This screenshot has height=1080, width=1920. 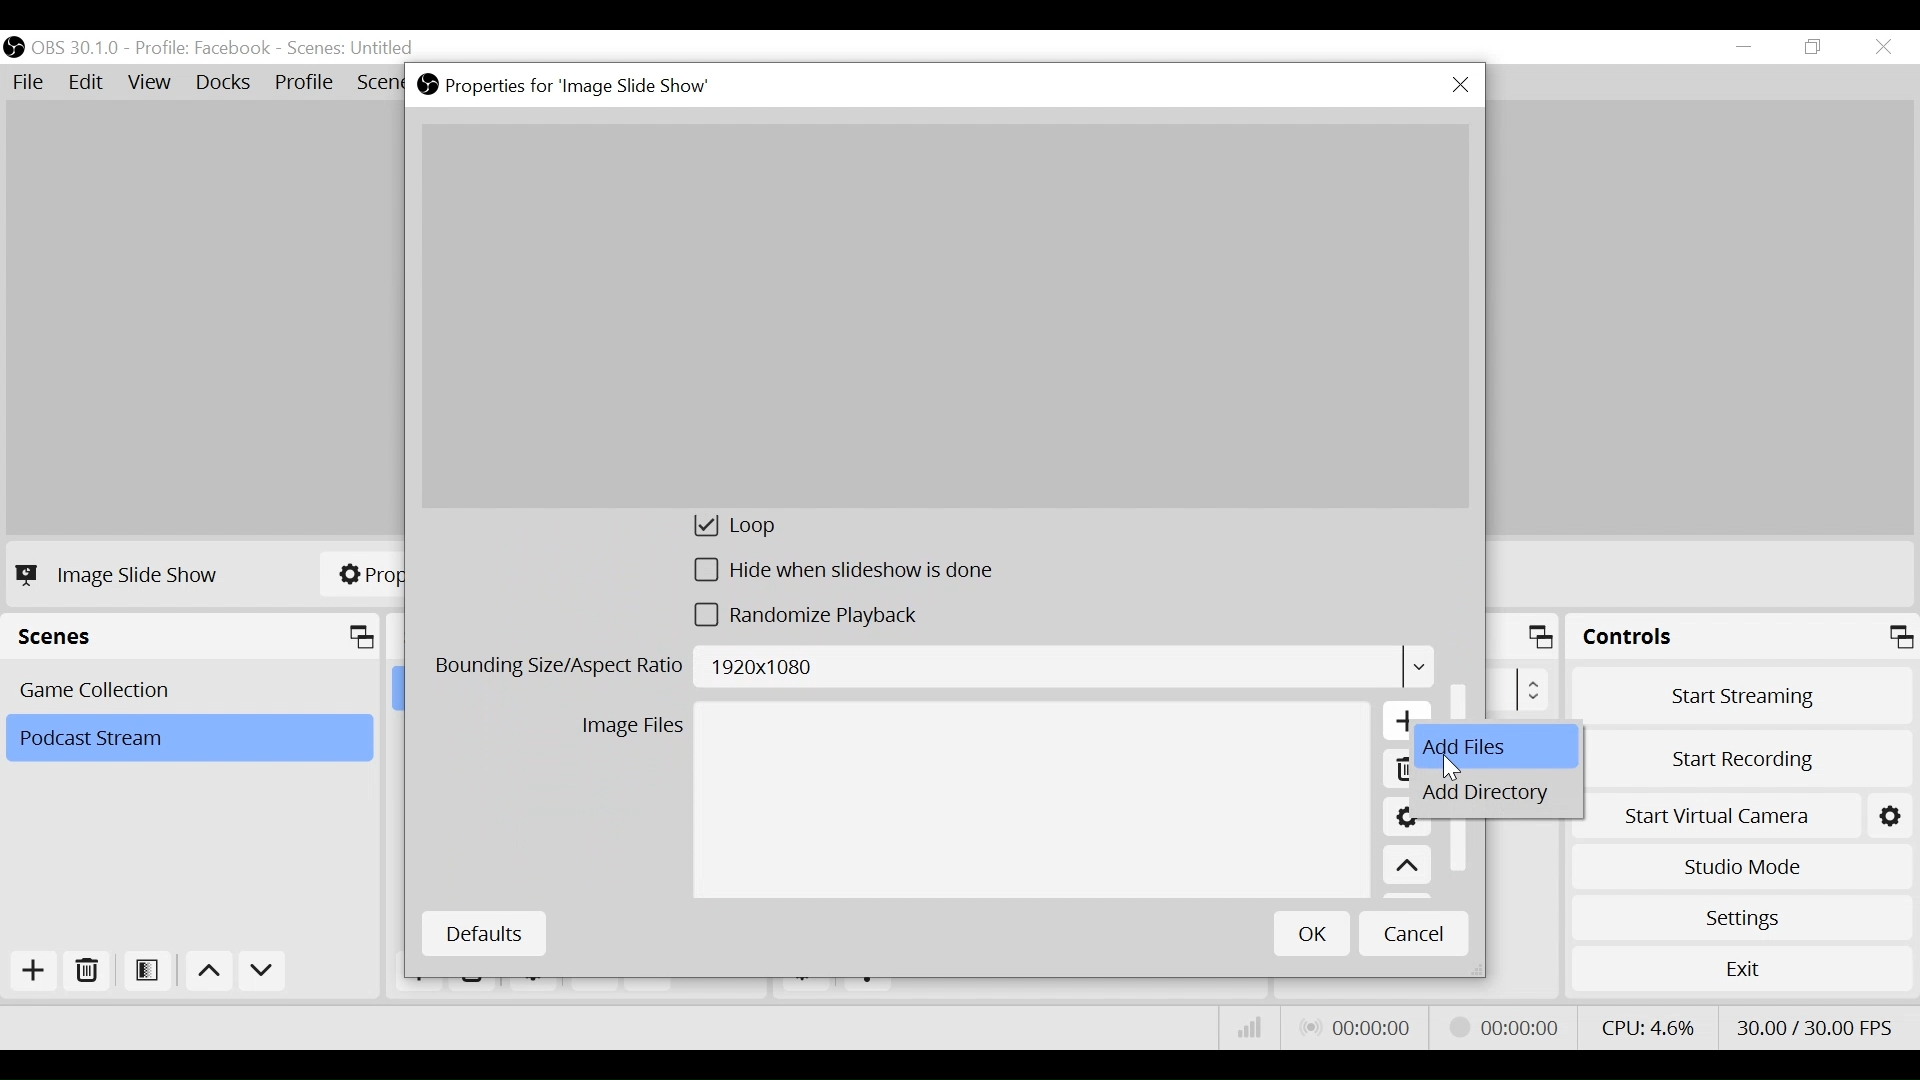 What do you see at coordinates (225, 84) in the screenshot?
I see `Docks` at bounding box center [225, 84].